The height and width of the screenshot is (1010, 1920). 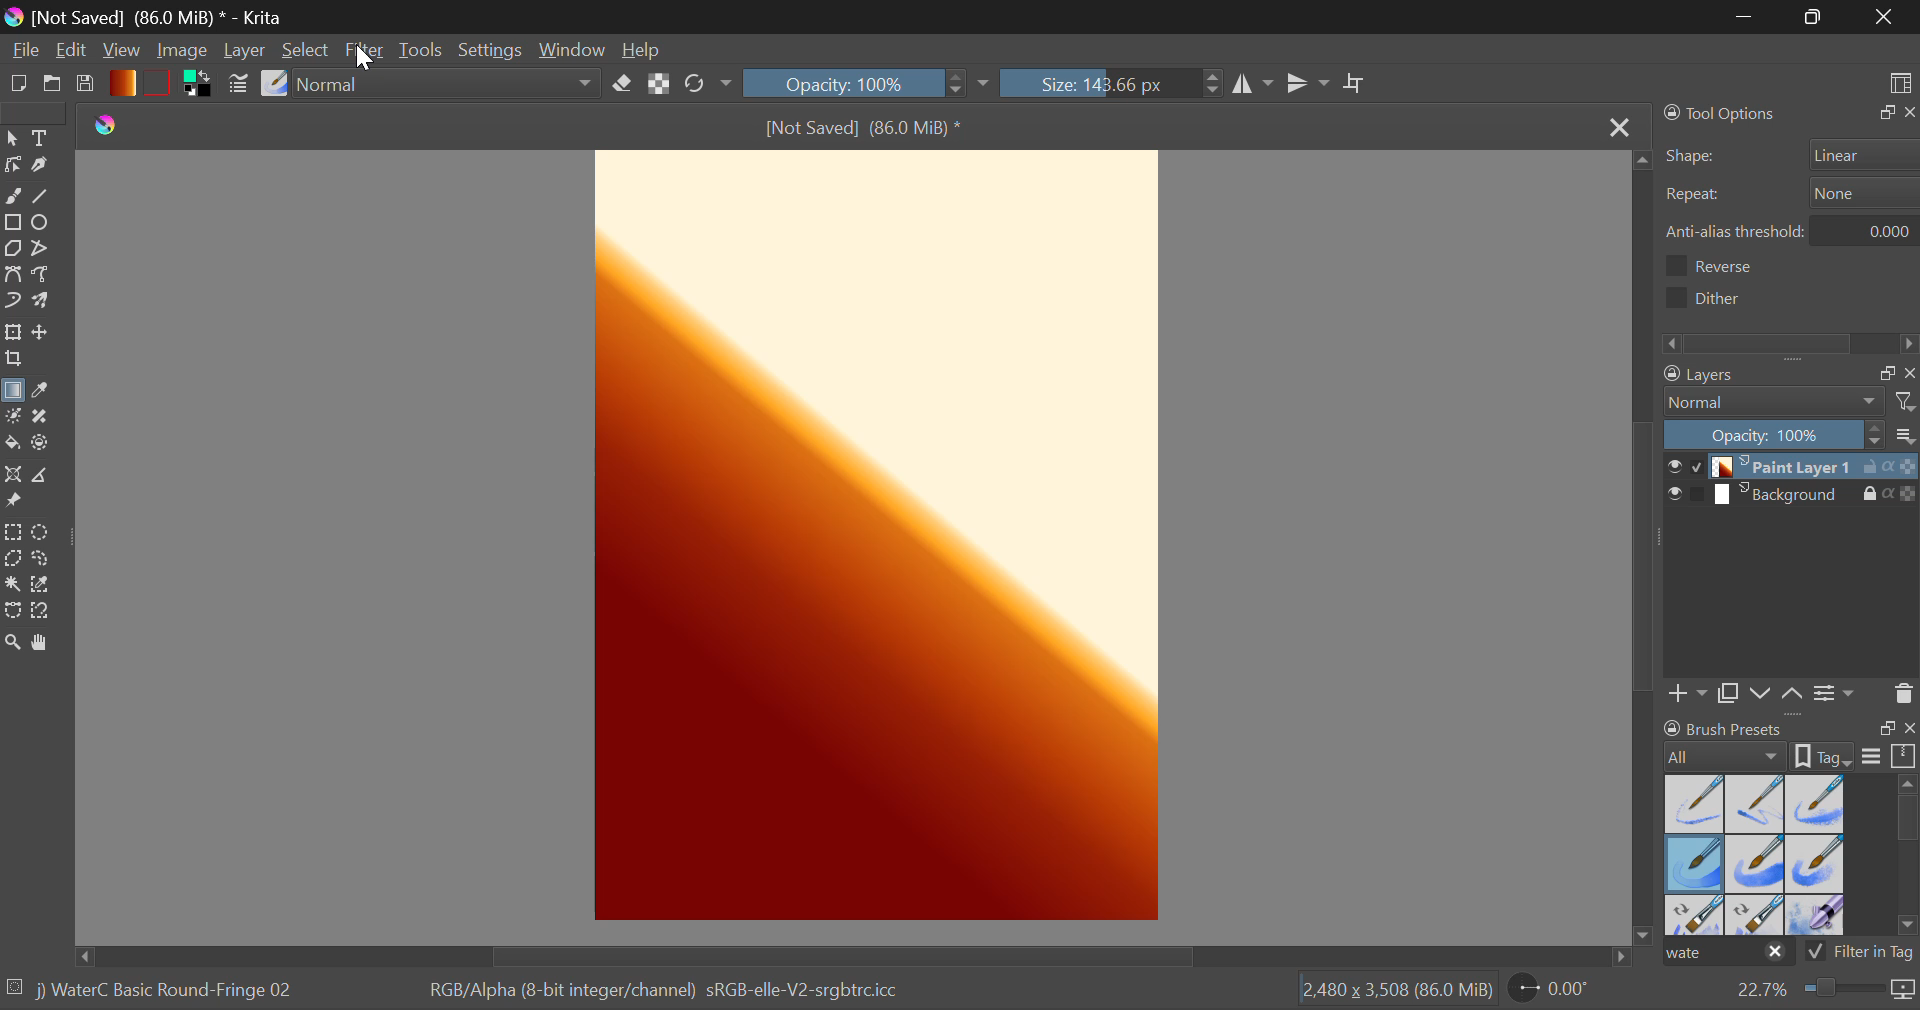 What do you see at coordinates (871, 84) in the screenshot?
I see `Opacity` at bounding box center [871, 84].